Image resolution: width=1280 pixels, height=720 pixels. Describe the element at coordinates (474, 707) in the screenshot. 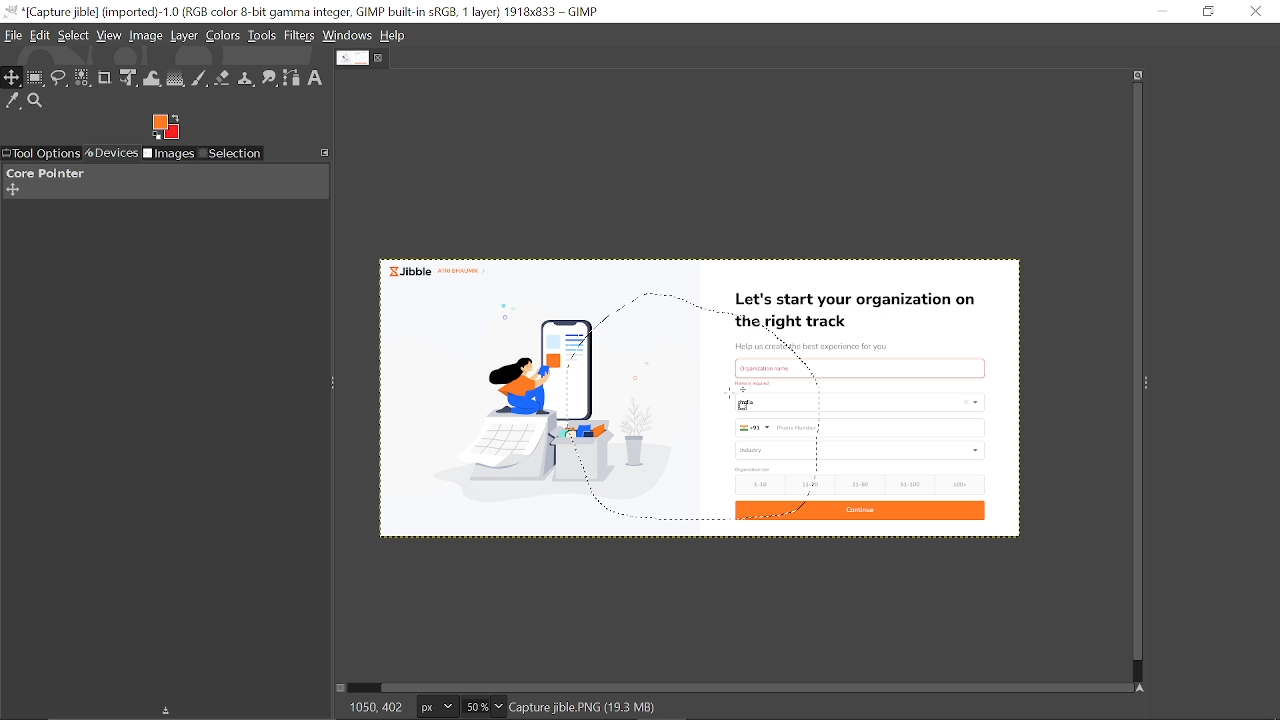

I see `Current Zoom` at that location.